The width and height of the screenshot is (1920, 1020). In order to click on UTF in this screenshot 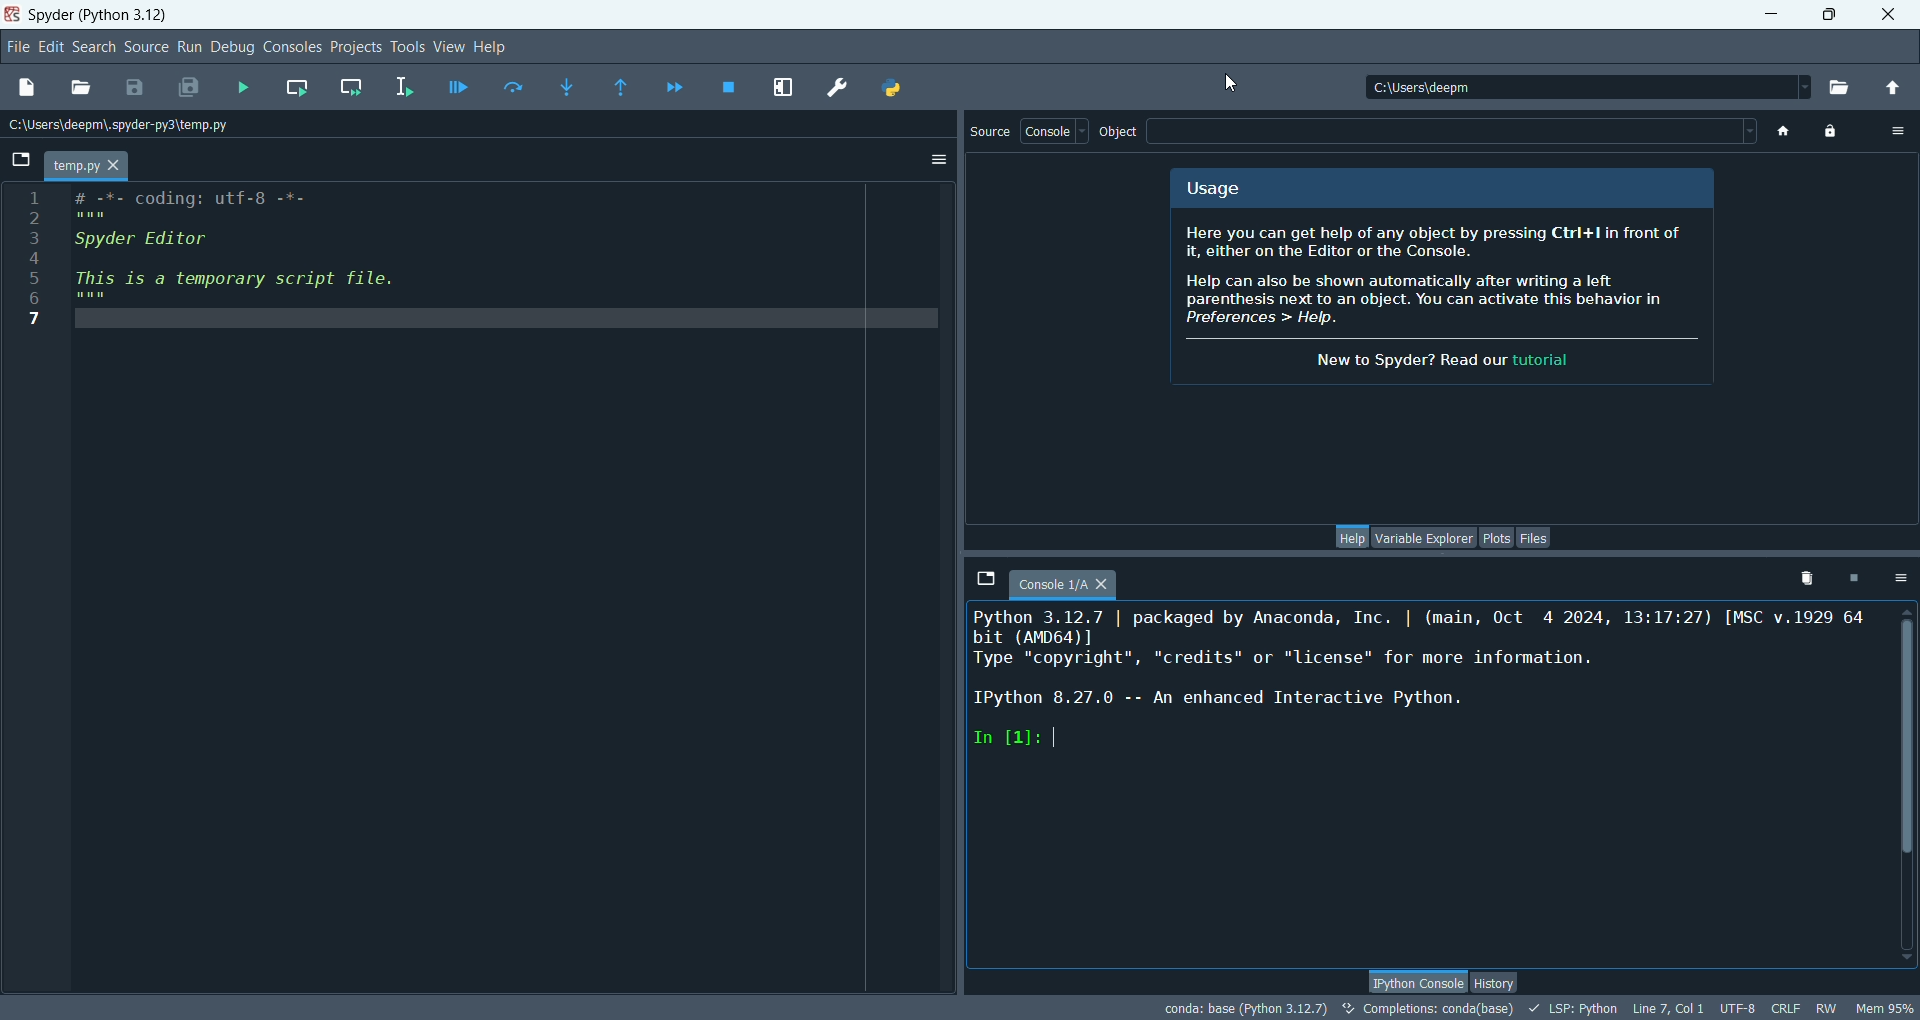, I will do `click(1738, 1009)`.